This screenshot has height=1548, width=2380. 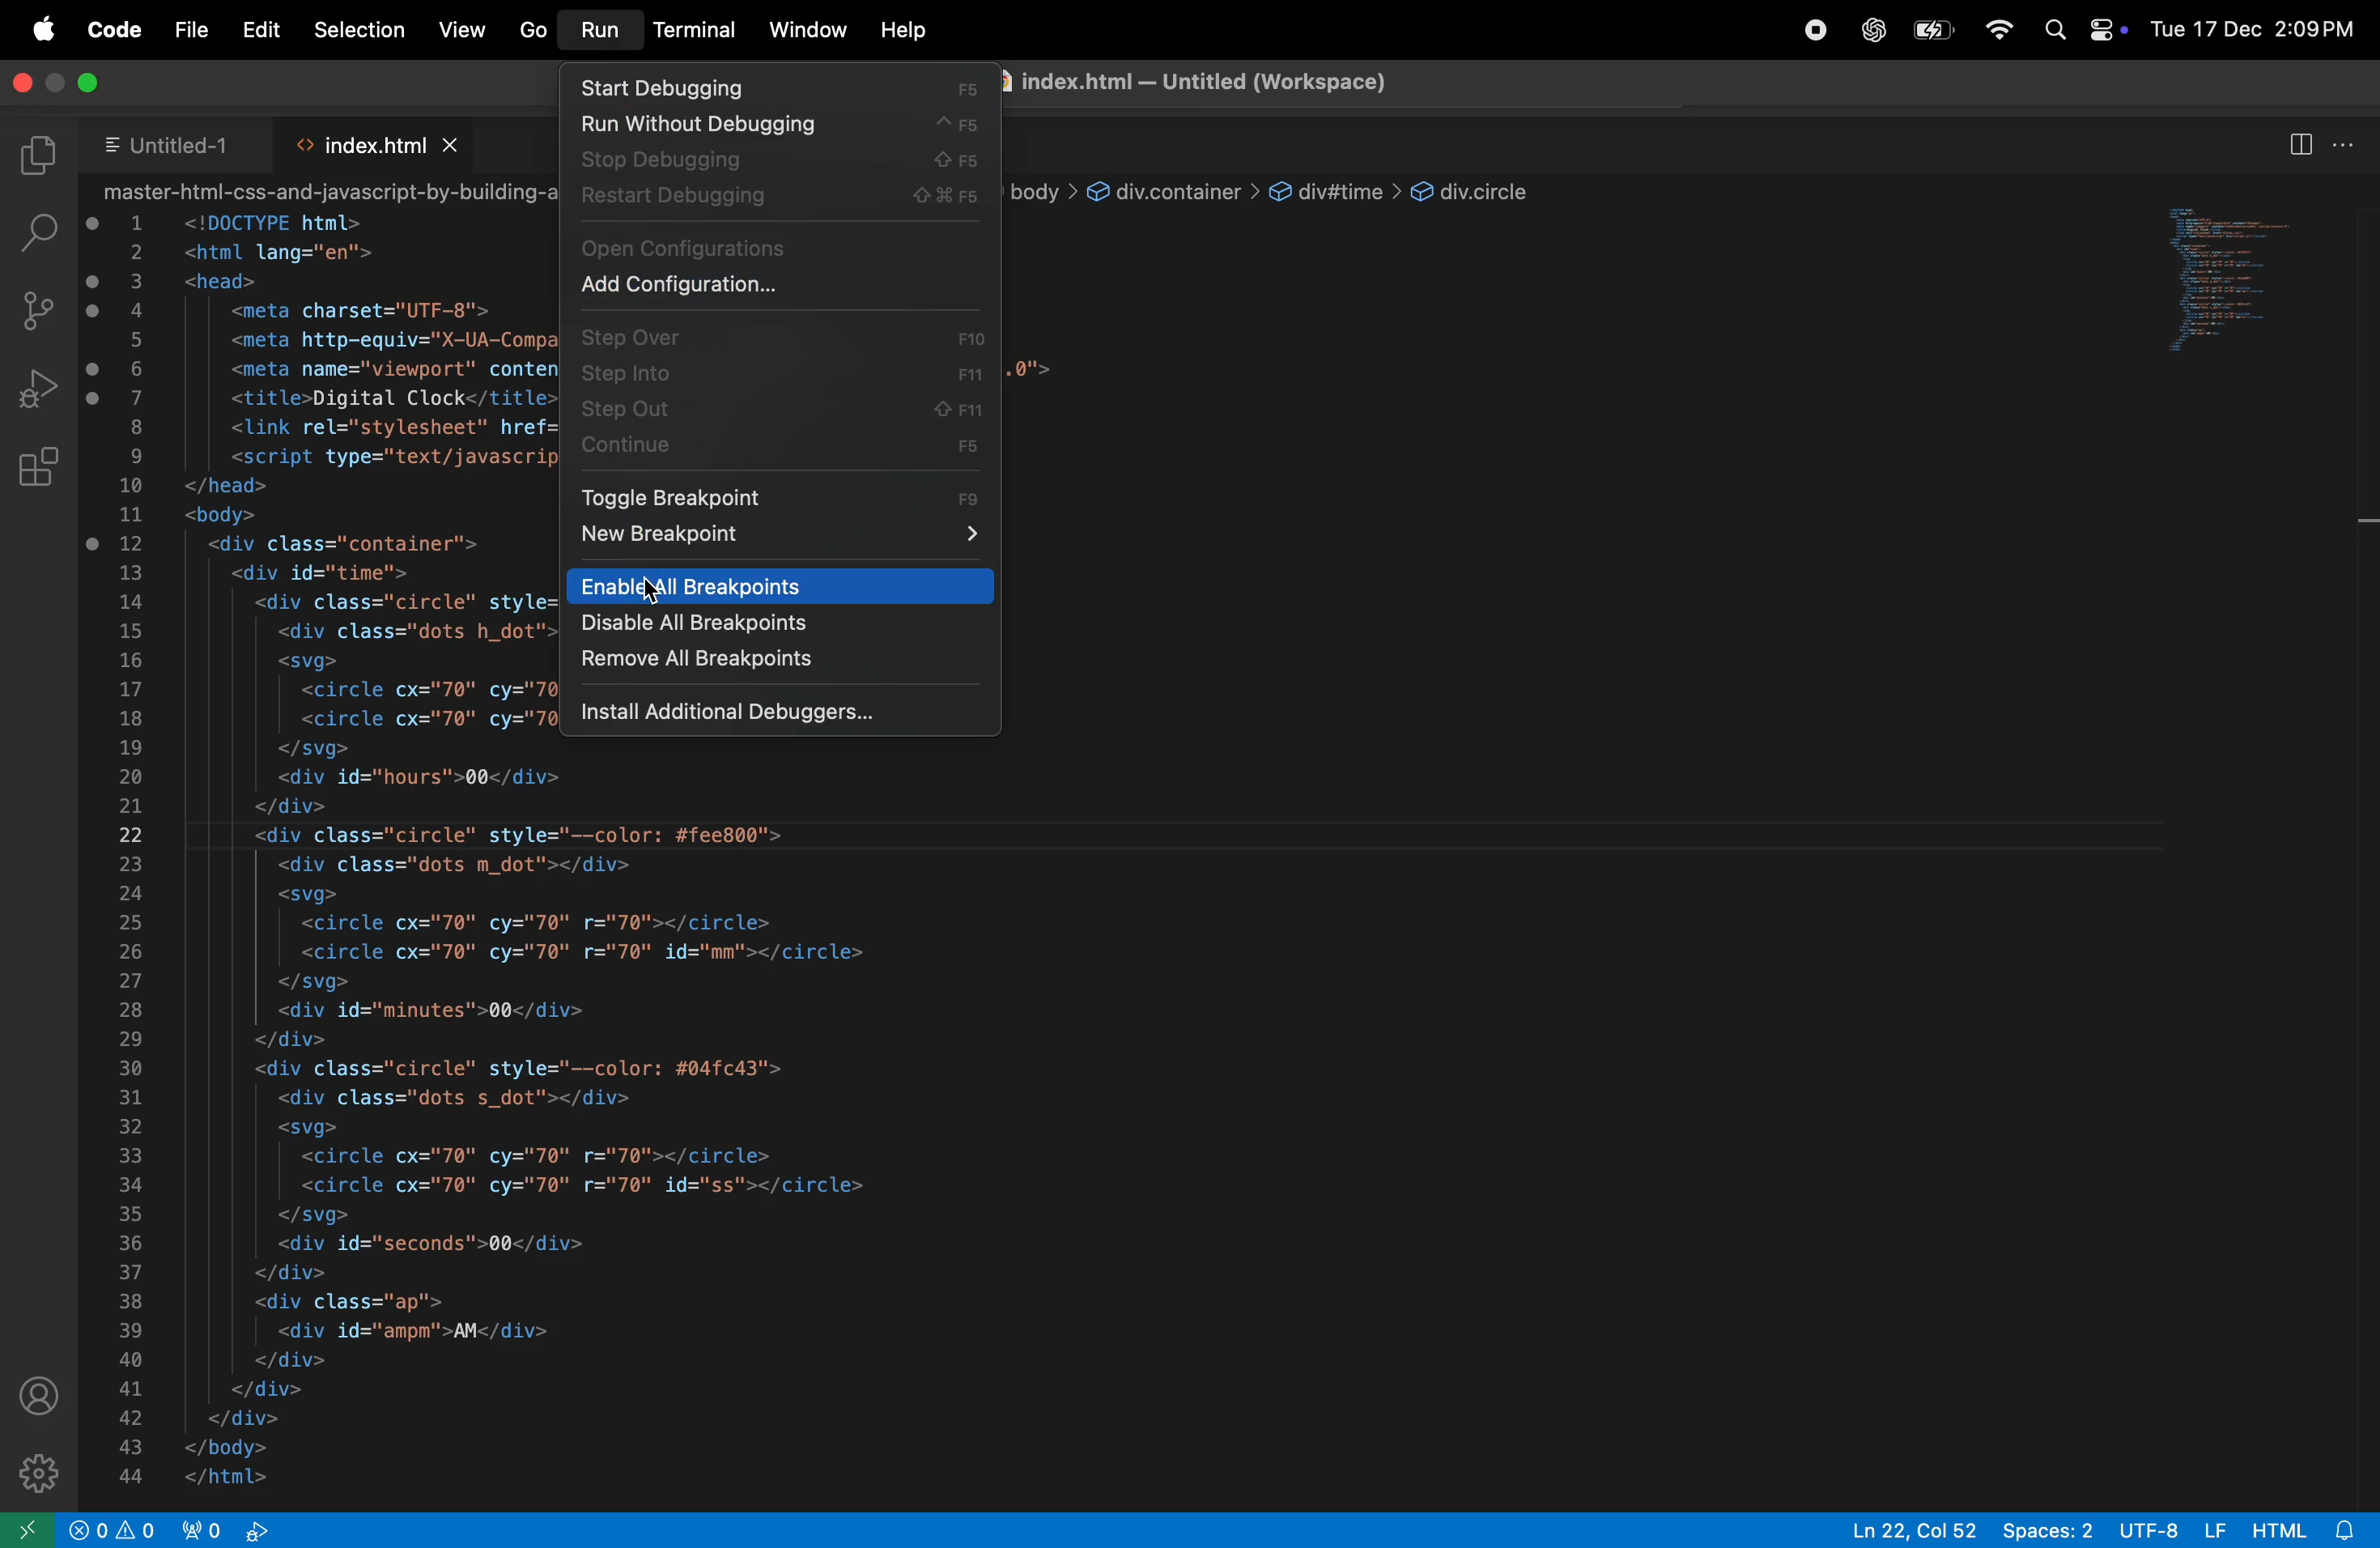 I want to click on restart, so click(x=778, y=196).